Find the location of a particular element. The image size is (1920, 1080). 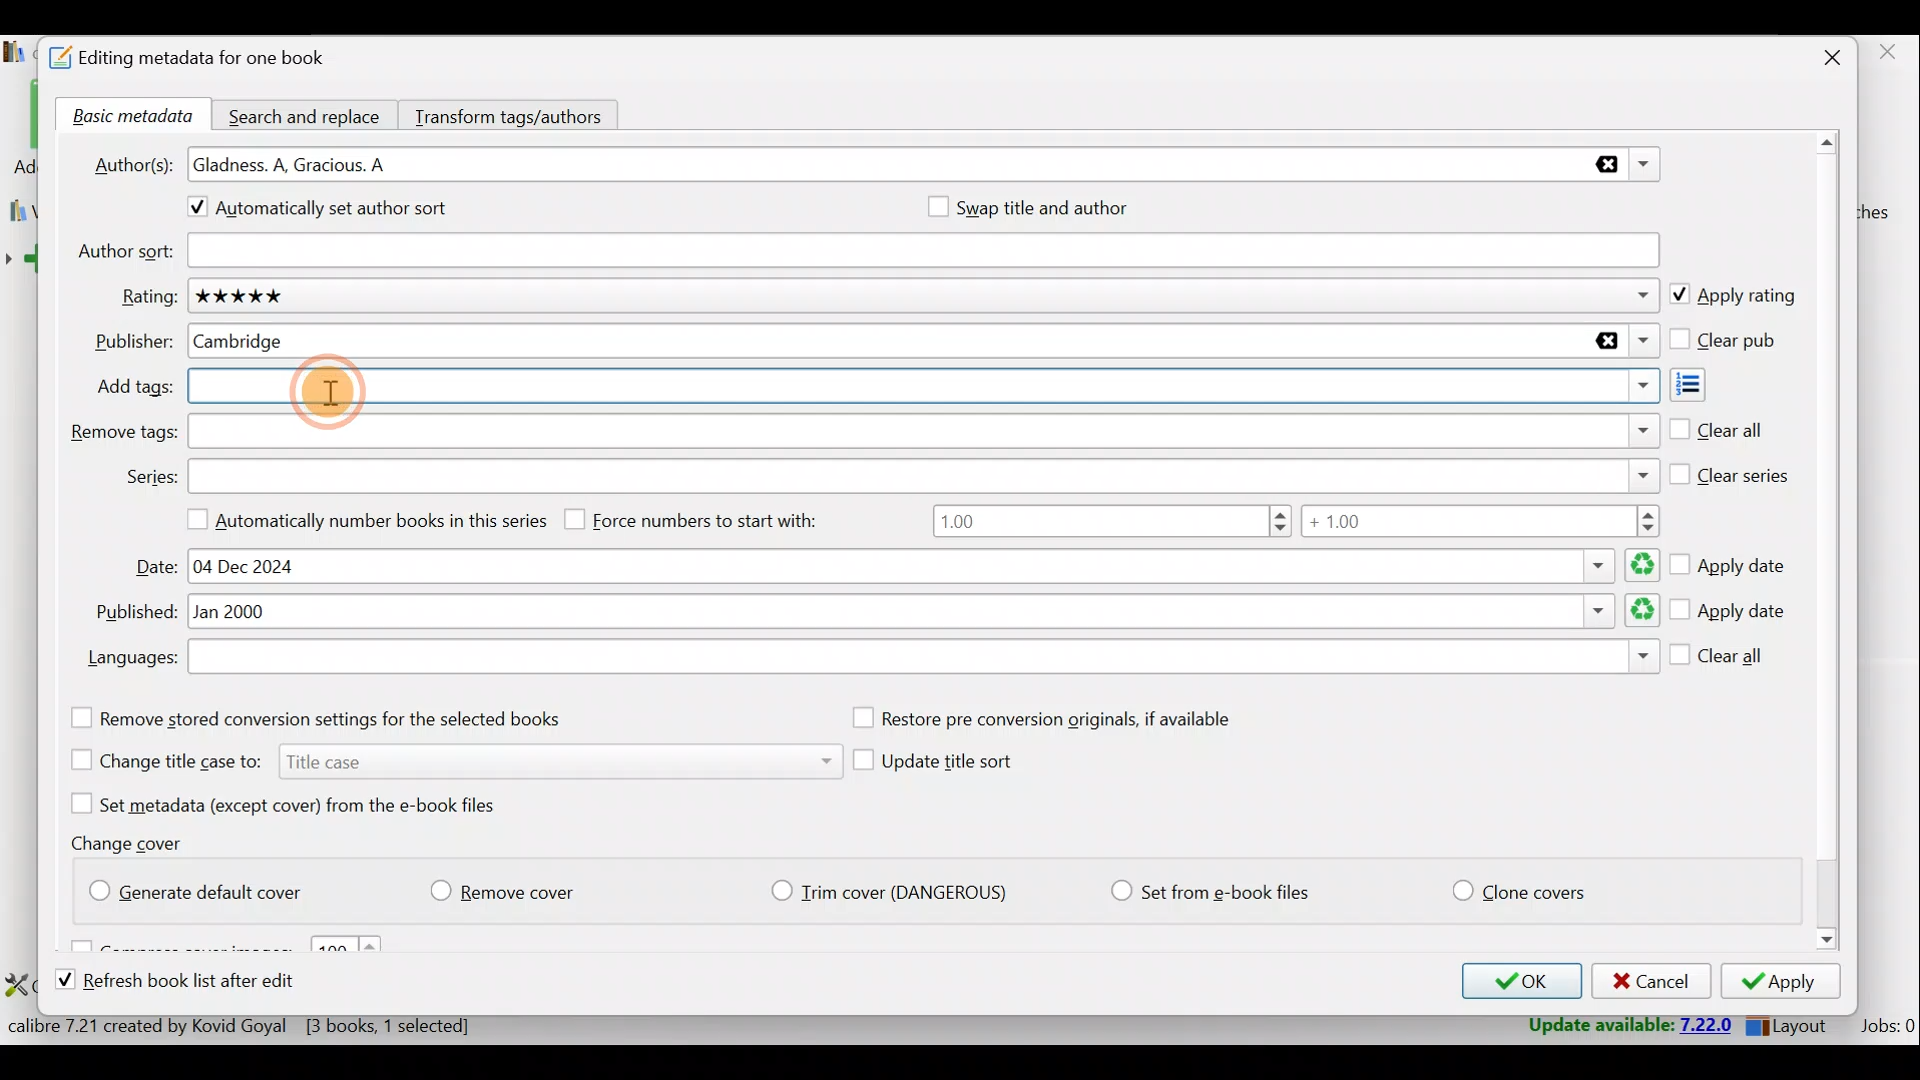

Add tags is located at coordinates (1706, 385).